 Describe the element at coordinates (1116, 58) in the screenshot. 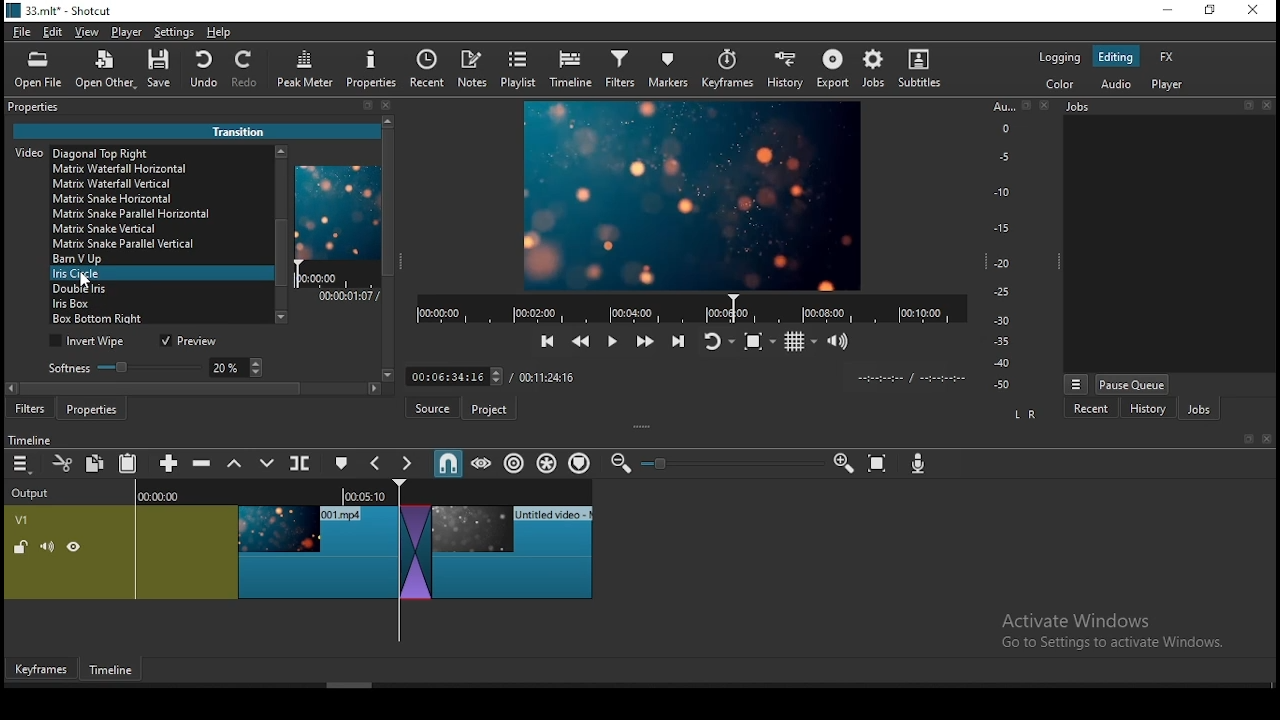

I see `editing` at that location.